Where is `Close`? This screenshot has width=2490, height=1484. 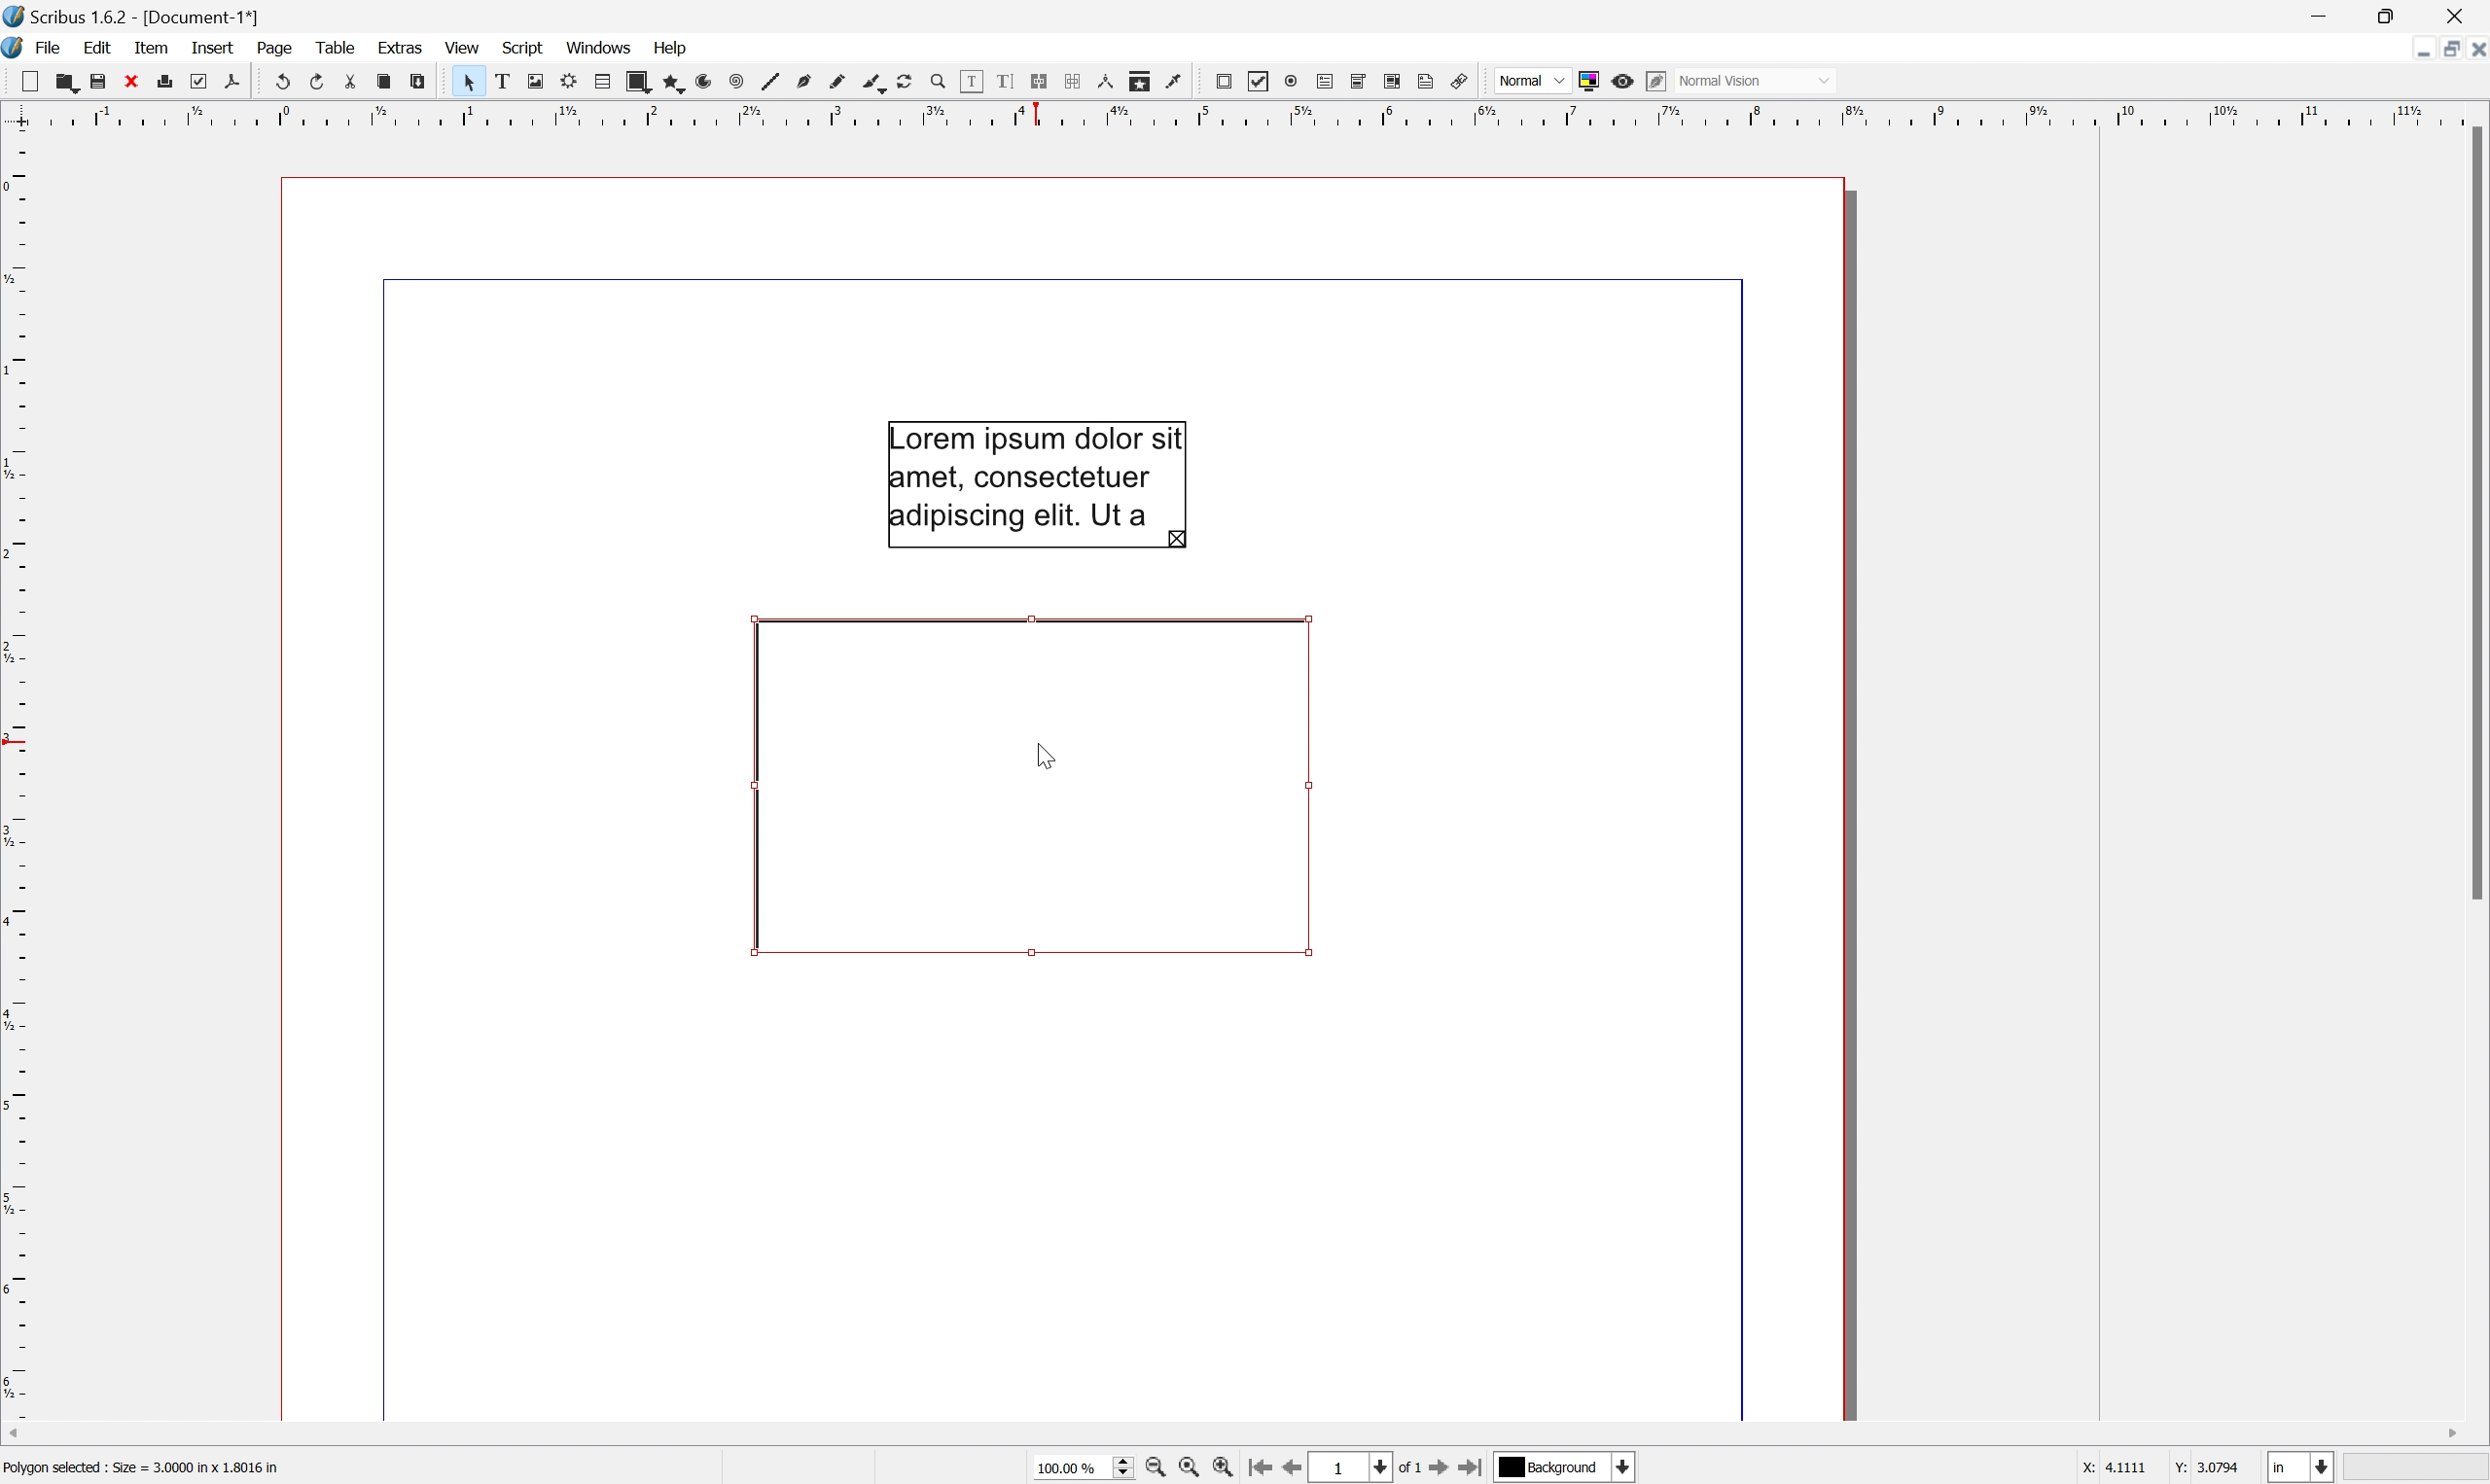 Close is located at coordinates (2474, 47).